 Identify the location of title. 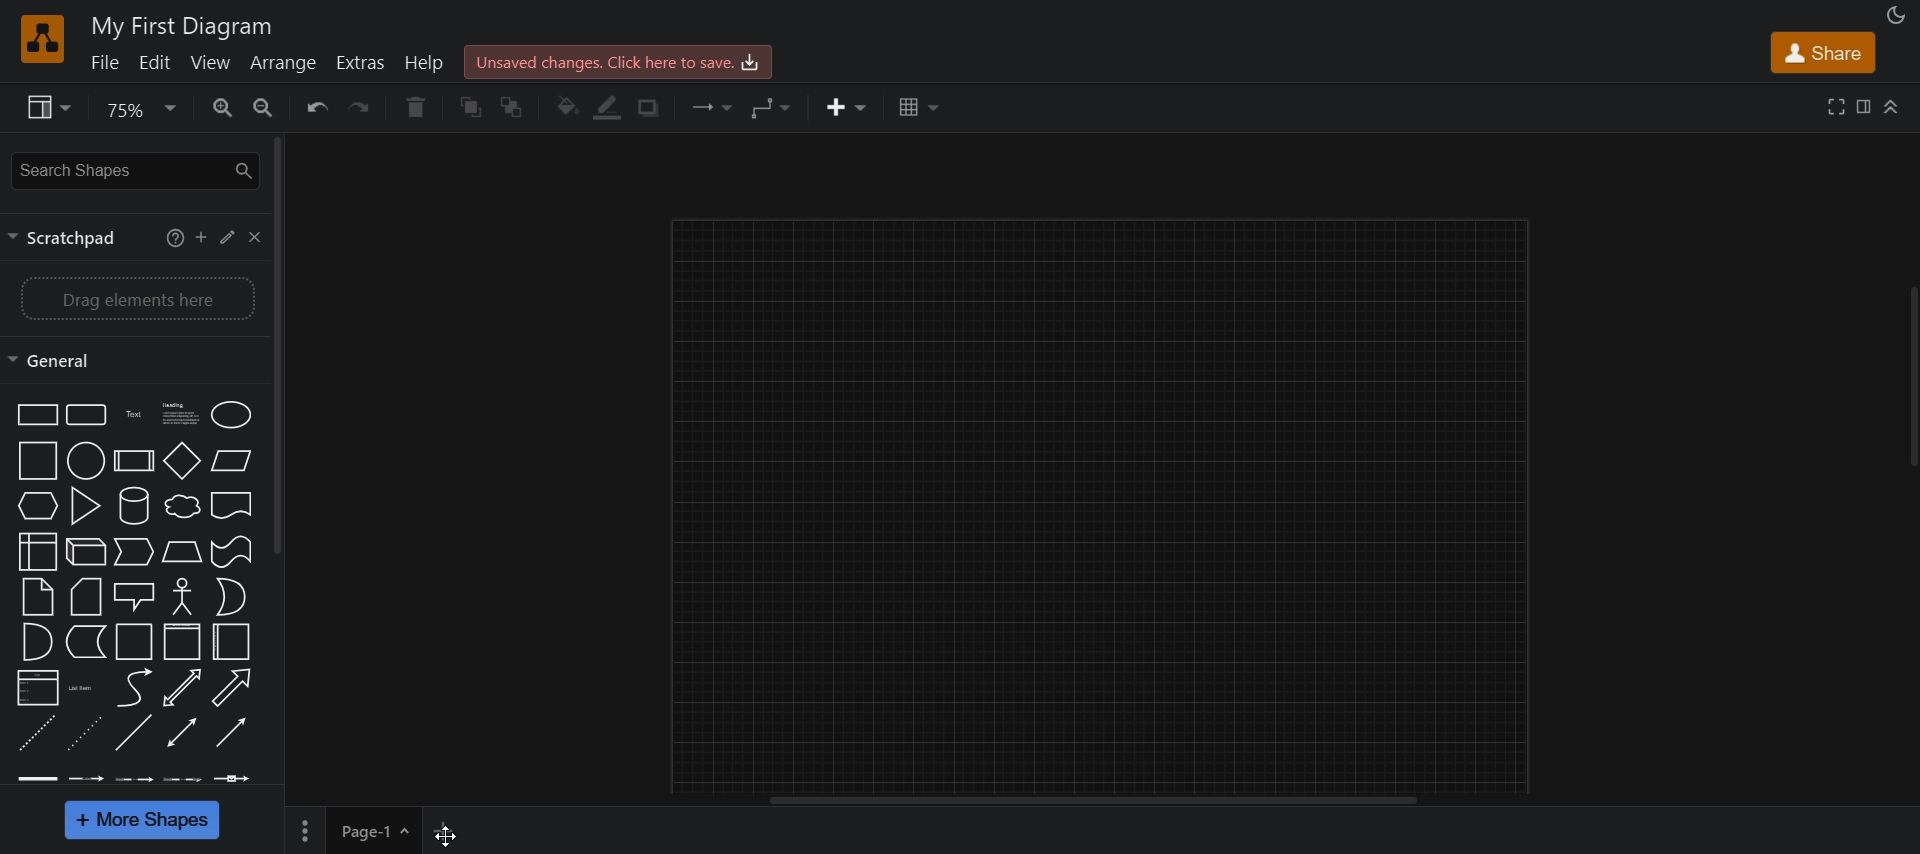
(178, 28).